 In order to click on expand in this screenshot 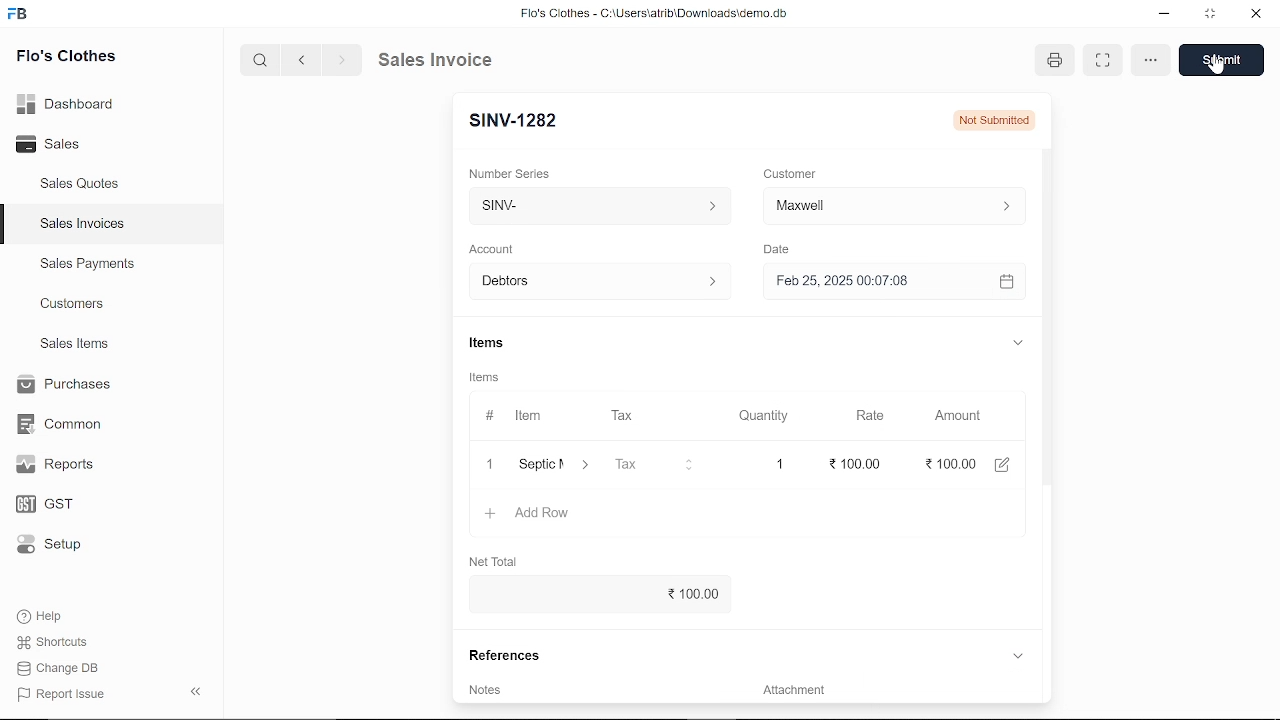, I will do `click(1104, 61)`.